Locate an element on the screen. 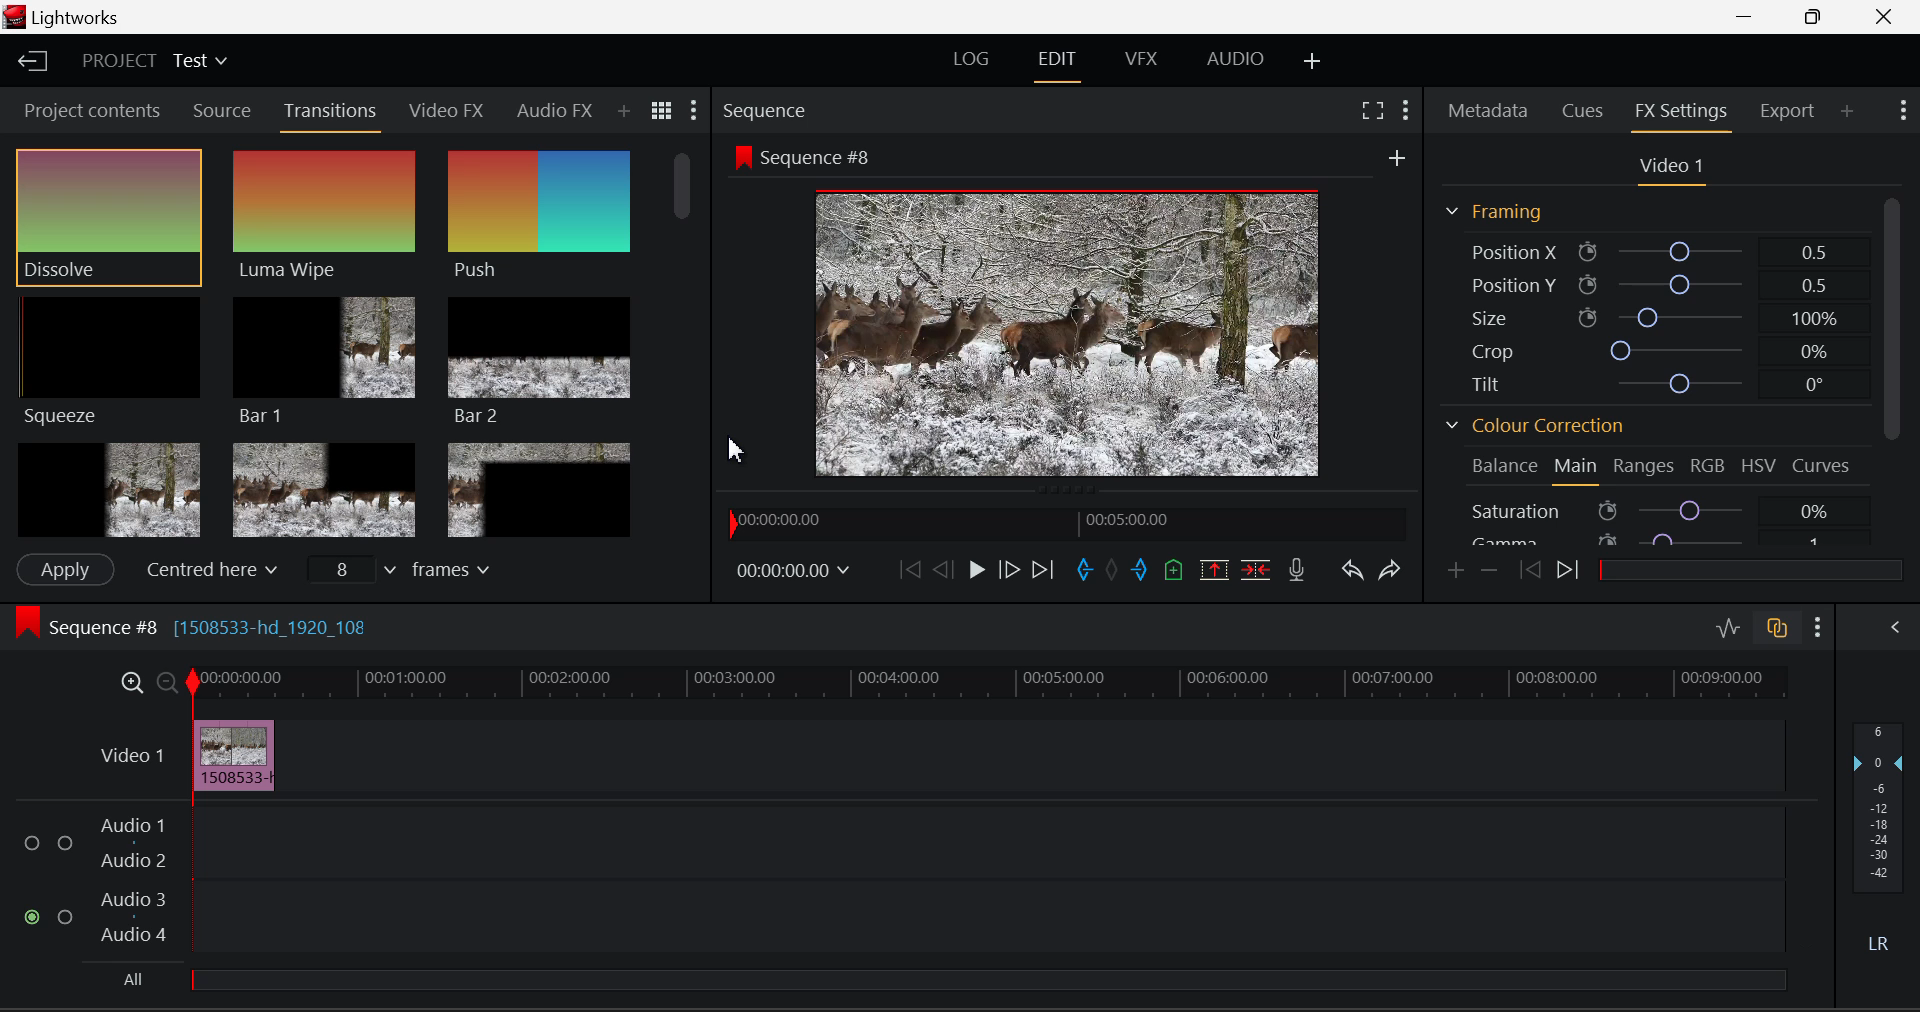  Mark Cue is located at coordinates (1171, 572).